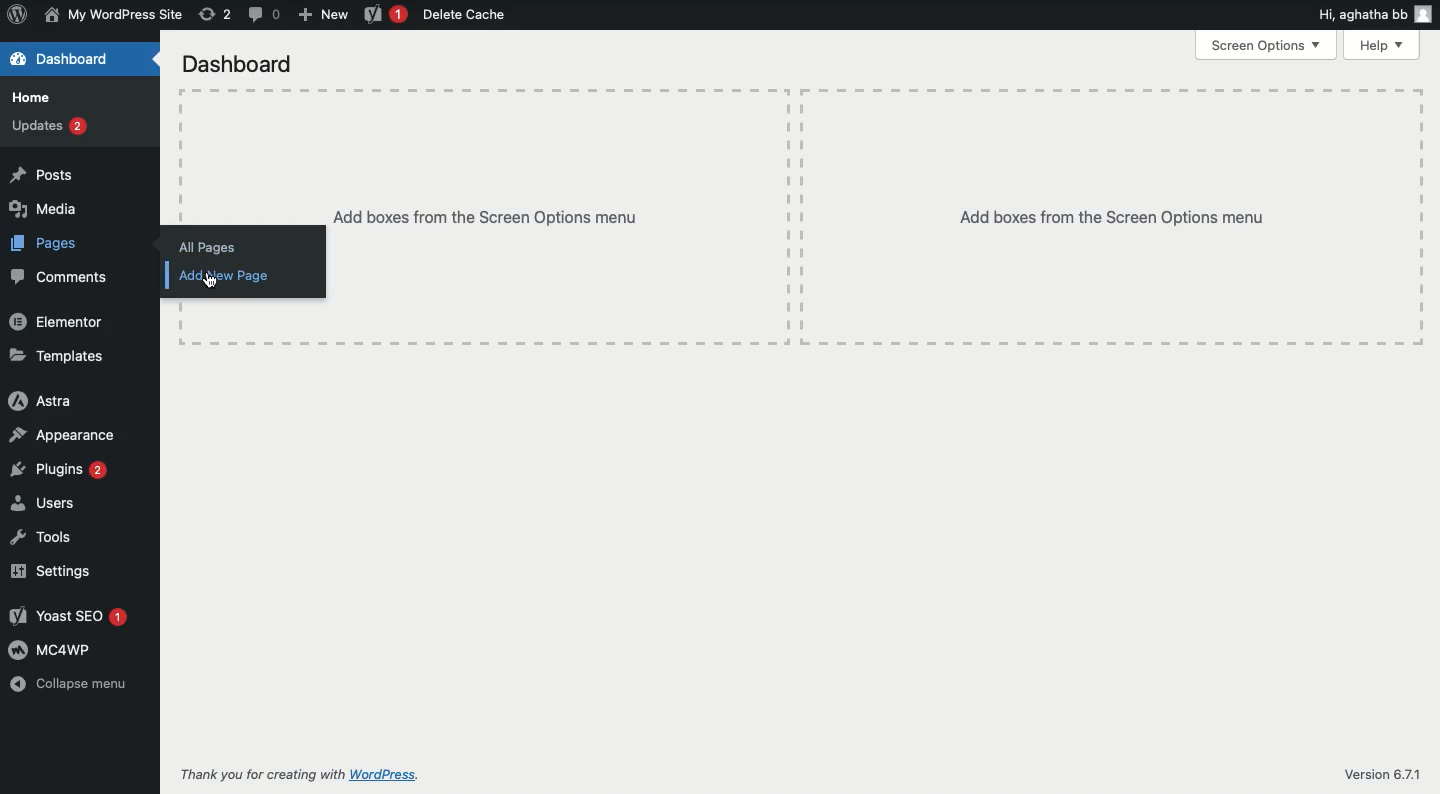  Describe the element at coordinates (182, 316) in the screenshot. I see `Table line` at that location.